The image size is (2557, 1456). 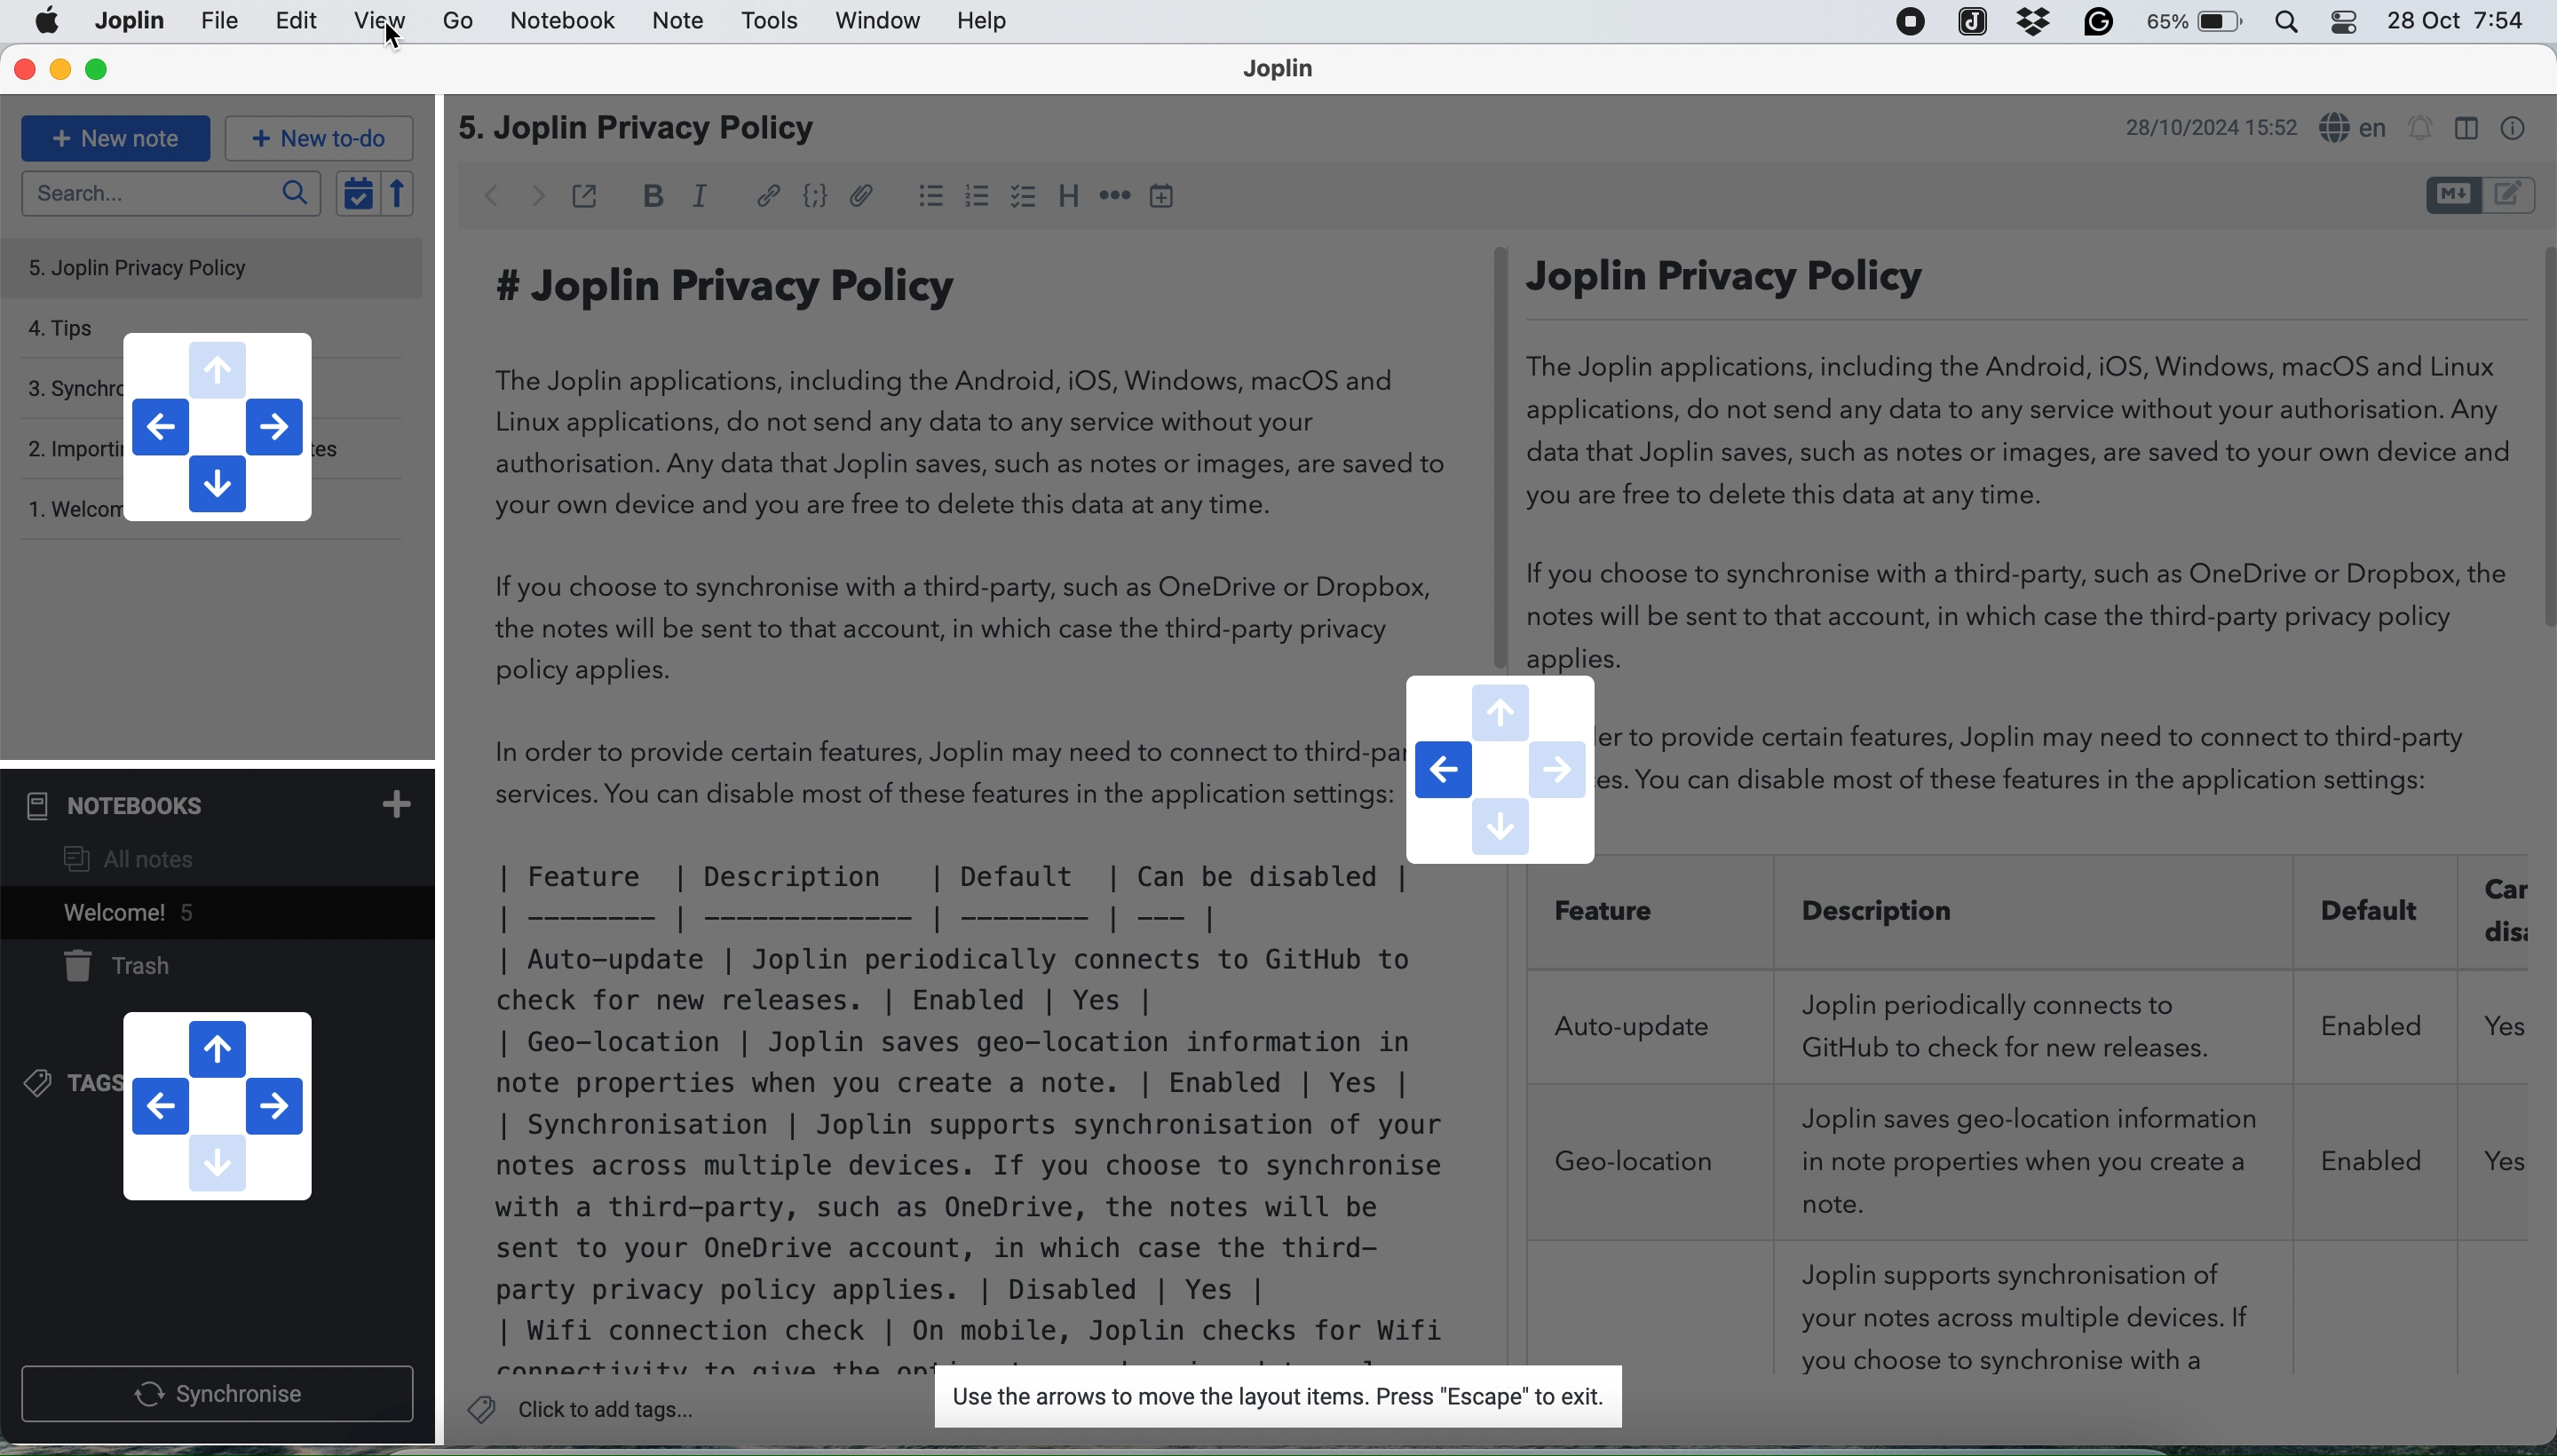 What do you see at coordinates (986, 23) in the screenshot?
I see `help` at bounding box center [986, 23].